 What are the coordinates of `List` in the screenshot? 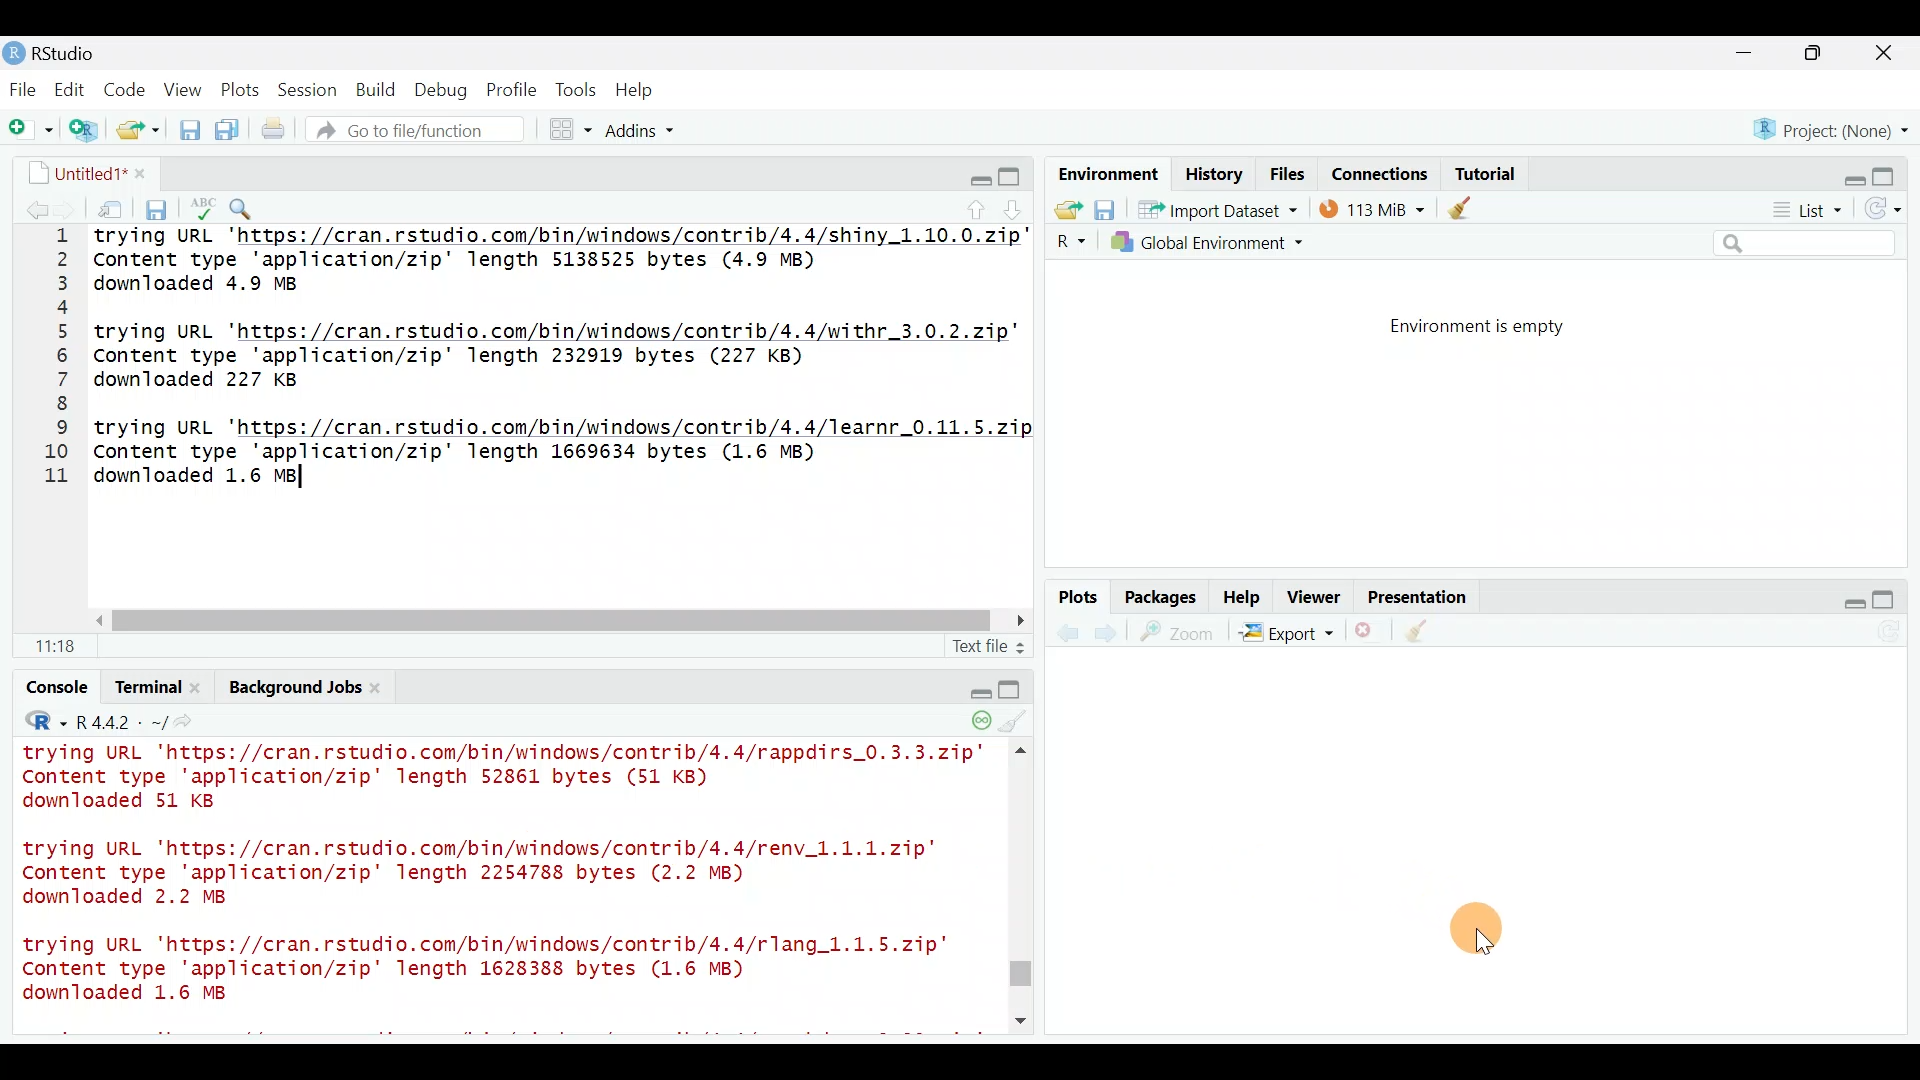 It's located at (1805, 211).